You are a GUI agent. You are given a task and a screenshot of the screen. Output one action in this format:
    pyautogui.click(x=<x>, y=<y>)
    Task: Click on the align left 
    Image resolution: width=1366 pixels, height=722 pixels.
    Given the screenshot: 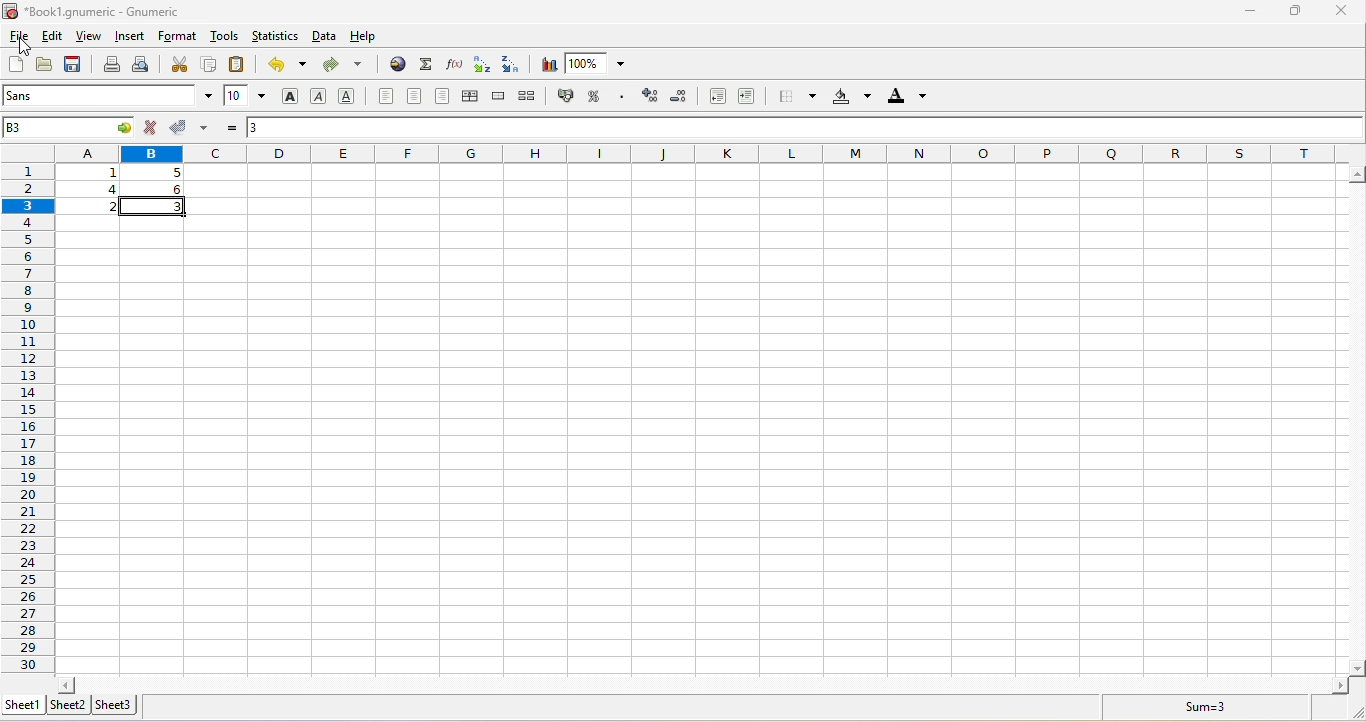 What is the action you would take?
    pyautogui.click(x=384, y=97)
    